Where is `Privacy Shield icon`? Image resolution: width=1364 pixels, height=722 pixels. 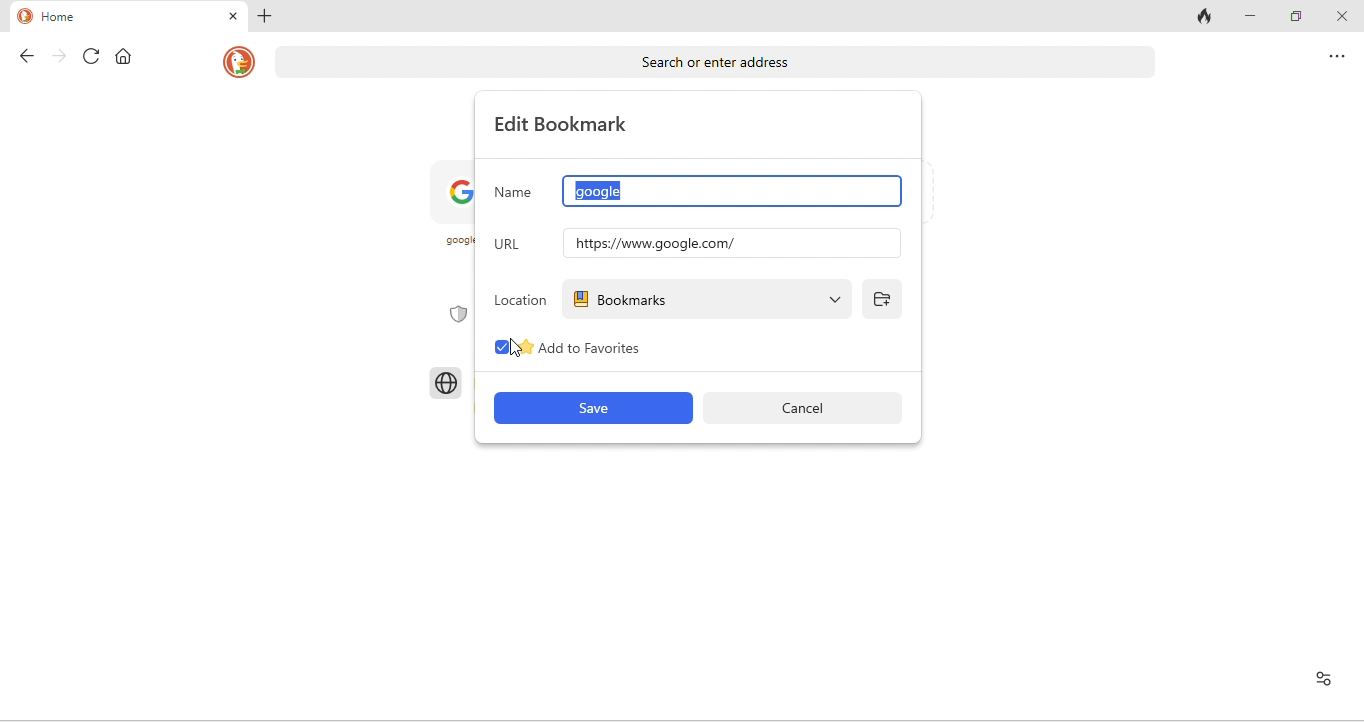 Privacy Shield icon is located at coordinates (456, 318).